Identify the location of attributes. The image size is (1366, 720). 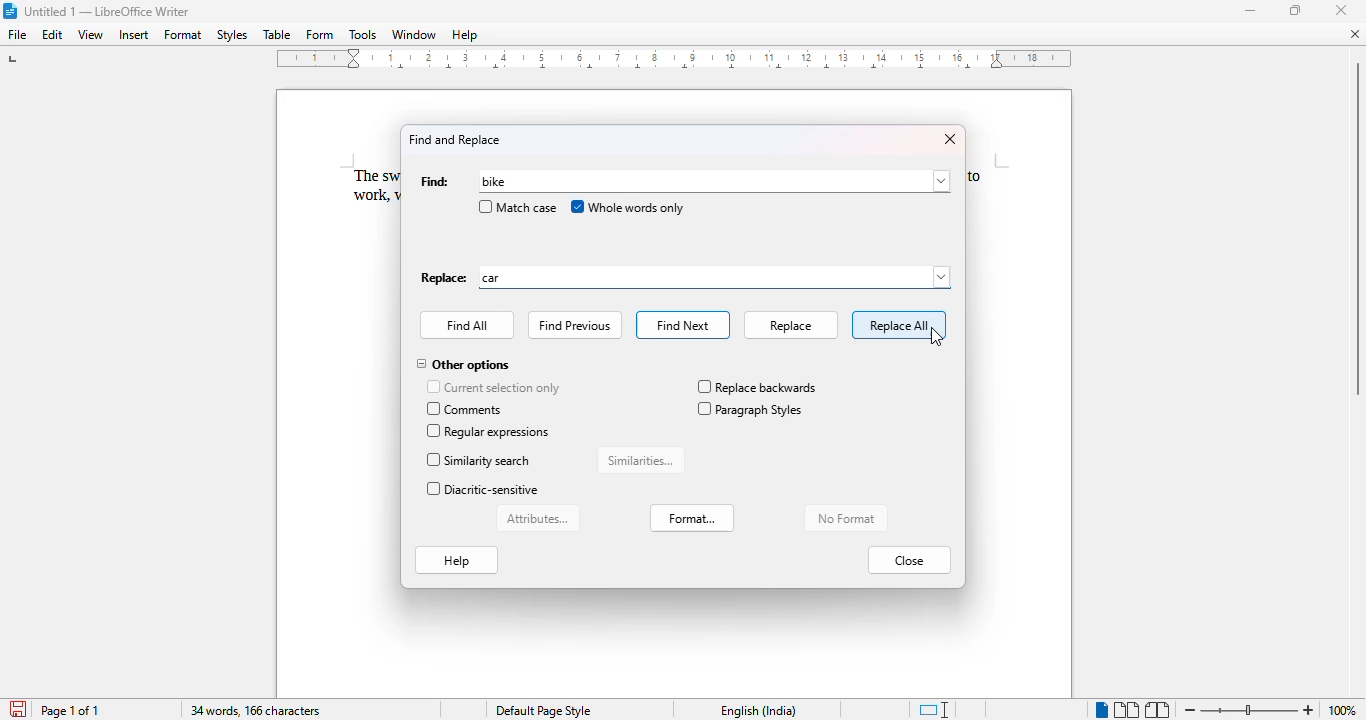
(540, 518).